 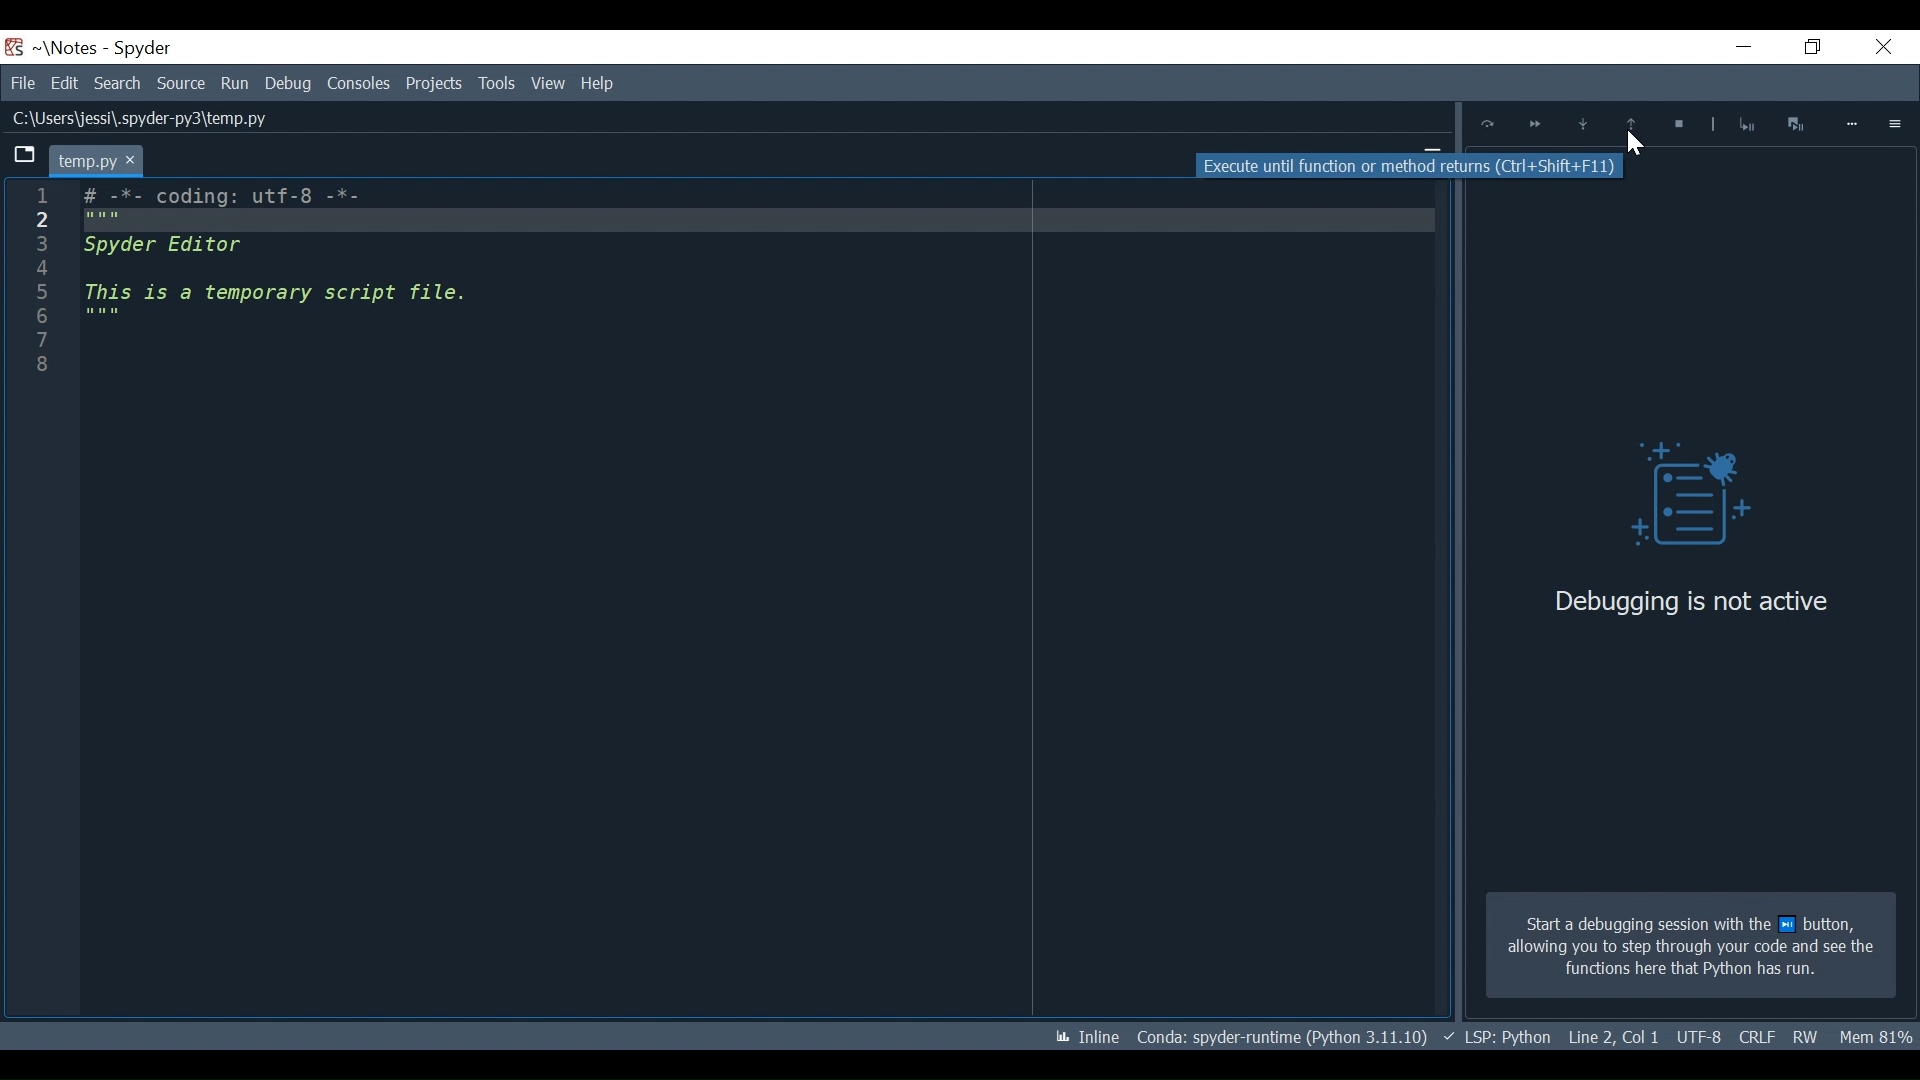 What do you see at coordinates (1496, 1037) in the screenshot?
I see `Language` at bounding box center [1496, 1037].